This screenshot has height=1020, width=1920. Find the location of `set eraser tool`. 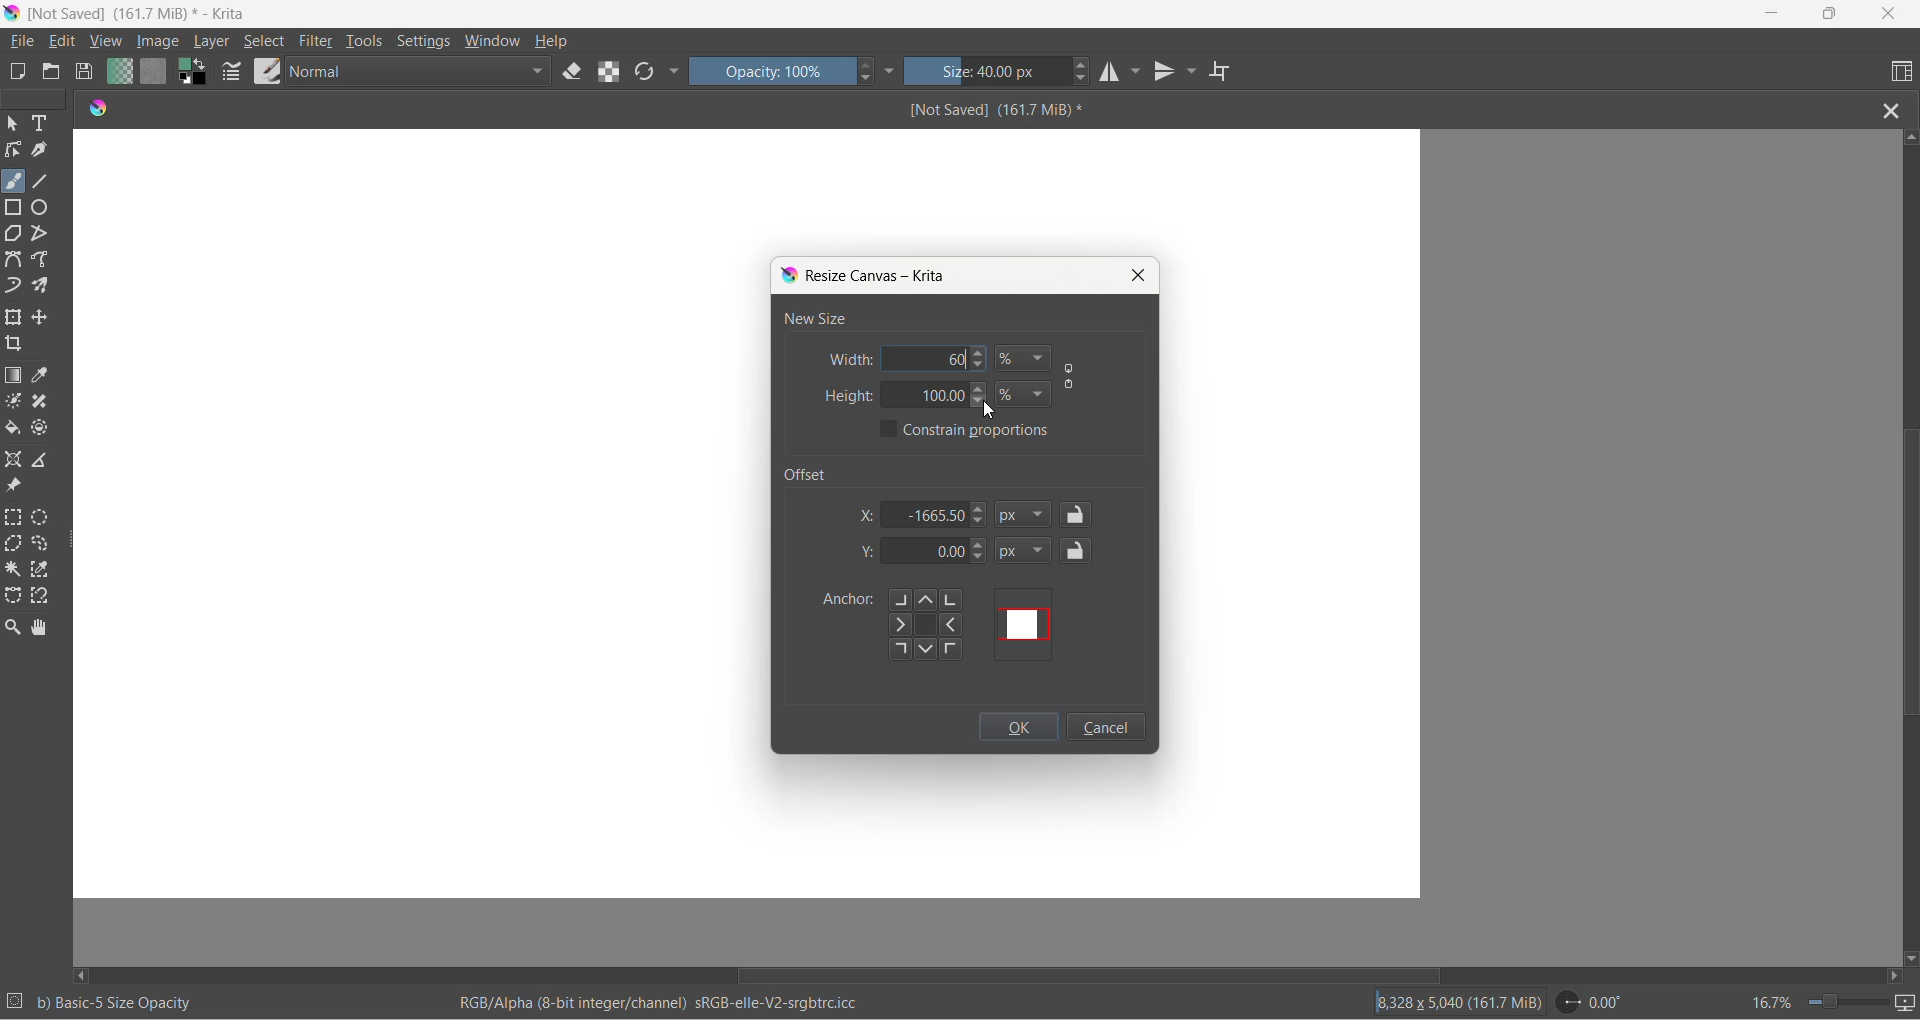

set eraser tool is located at coordinates (573, 71).